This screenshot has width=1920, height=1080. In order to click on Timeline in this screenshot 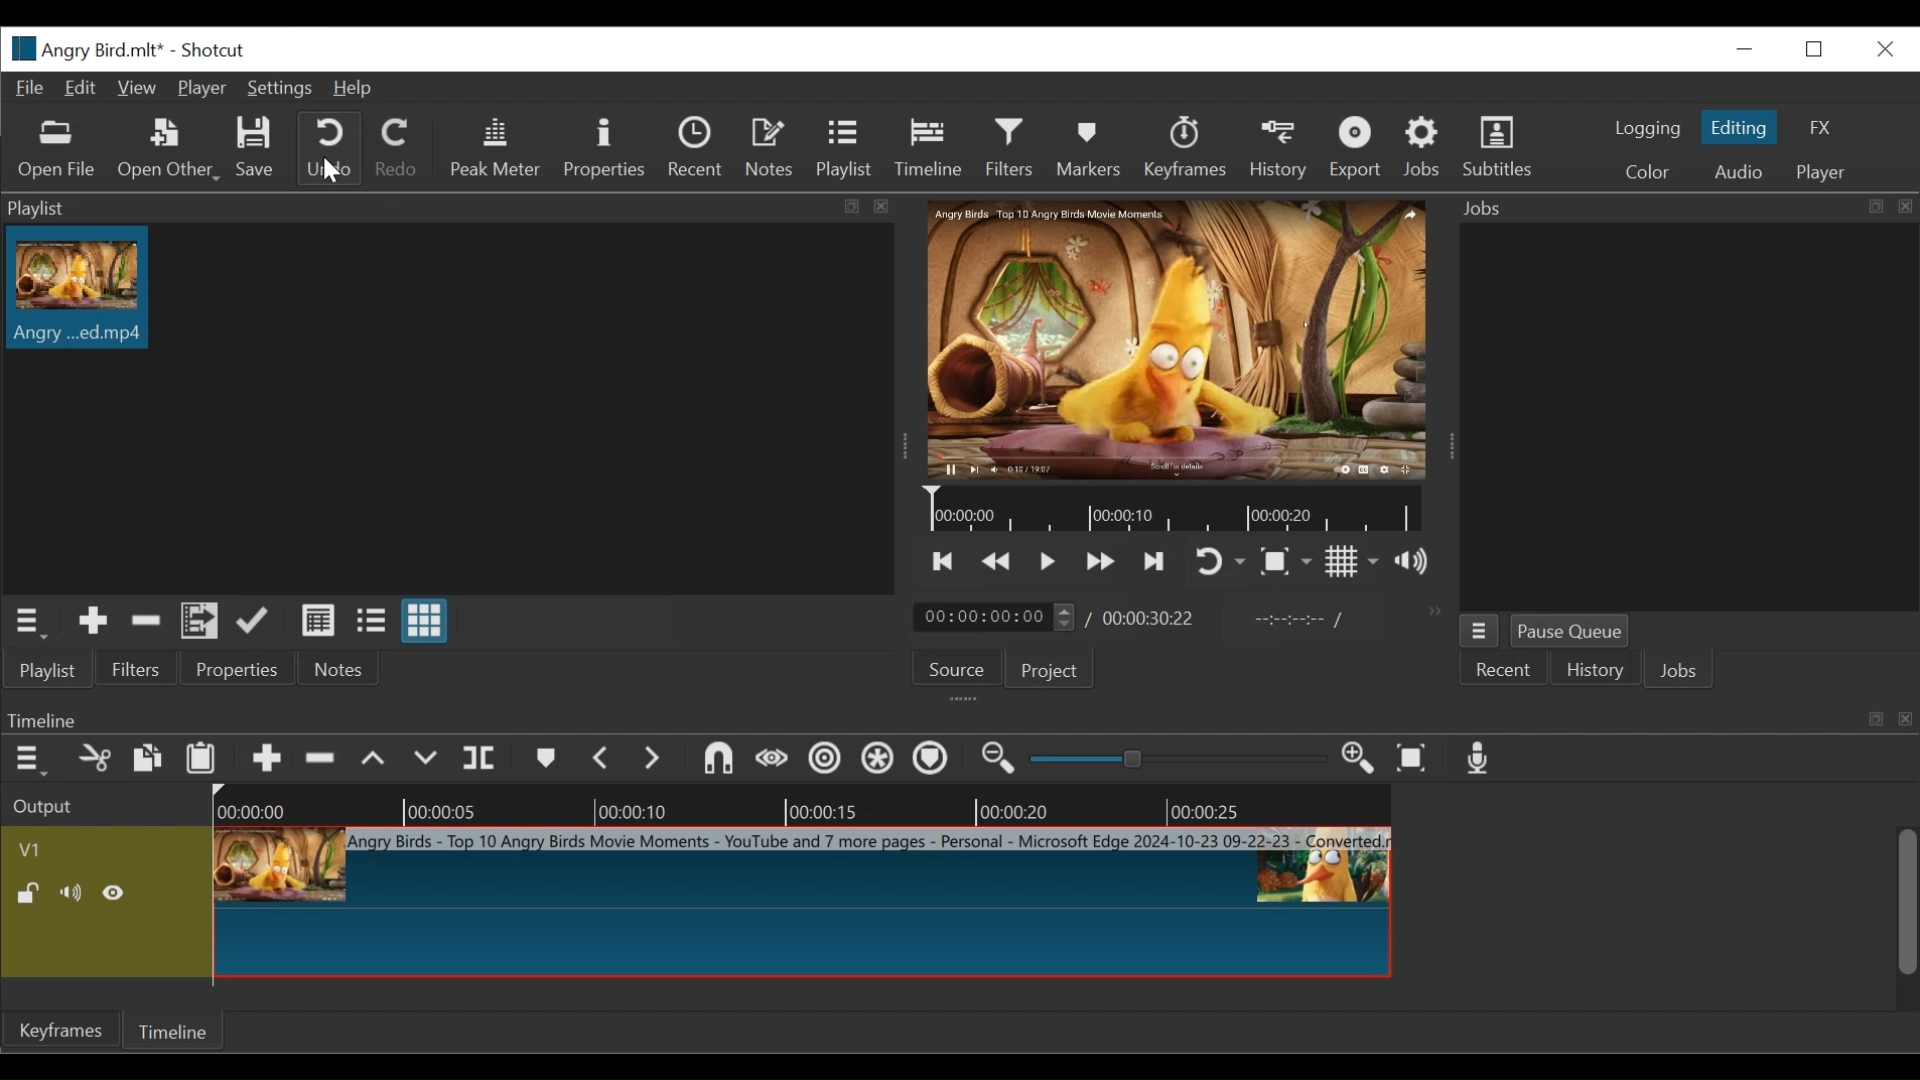, I will do `click(1174, 510)`.